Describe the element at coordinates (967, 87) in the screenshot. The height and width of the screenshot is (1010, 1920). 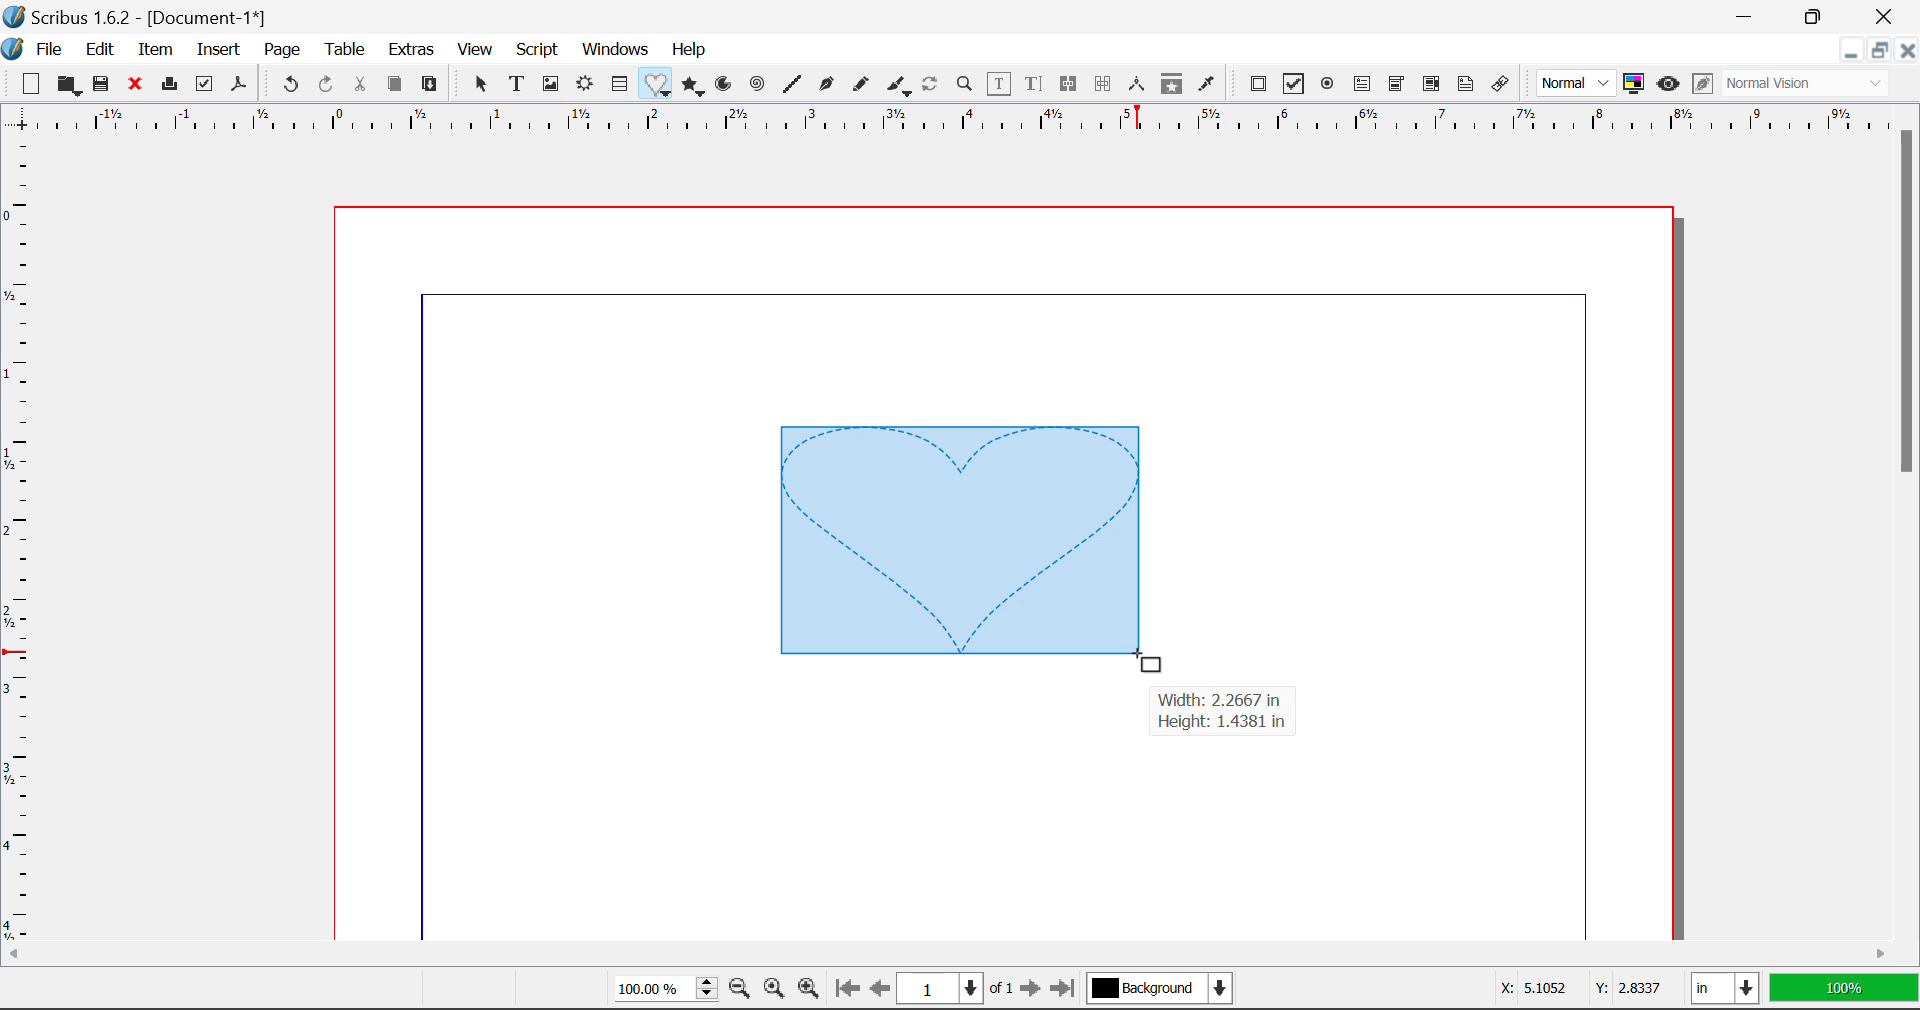
I see `Zoom` at that location.